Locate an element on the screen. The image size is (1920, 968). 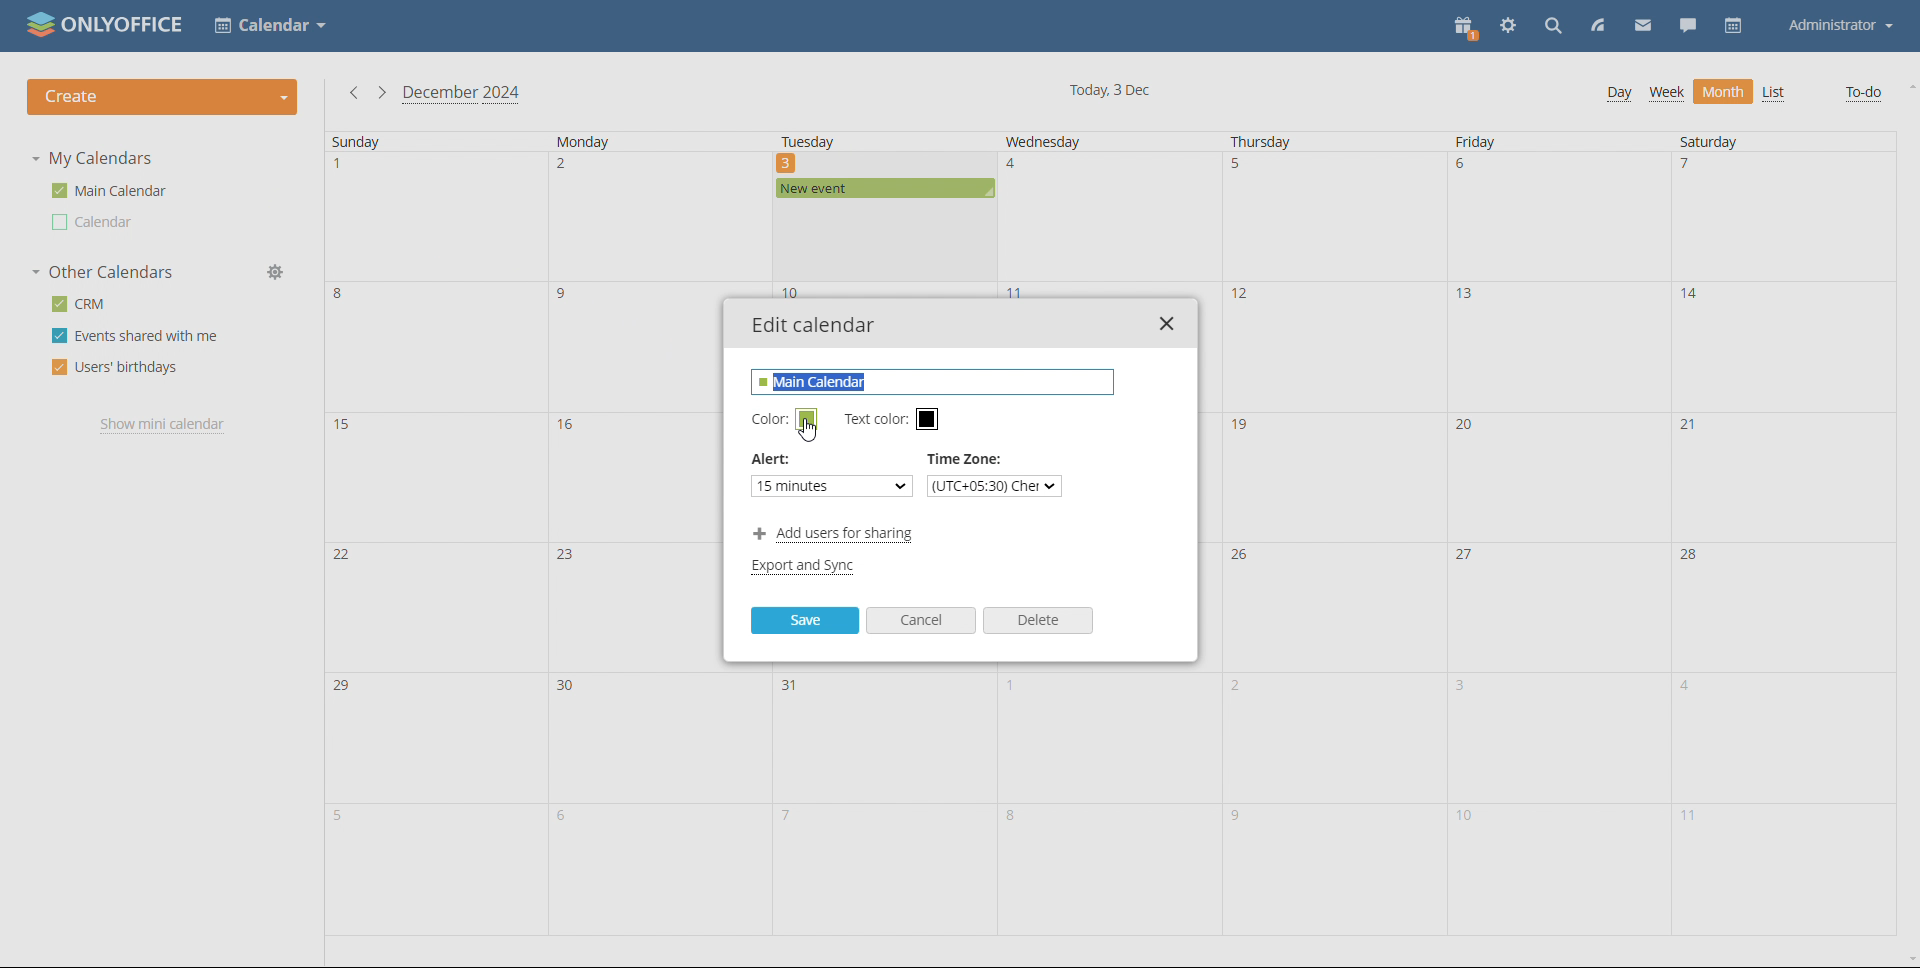
crm is located at coordinates (77, 304).